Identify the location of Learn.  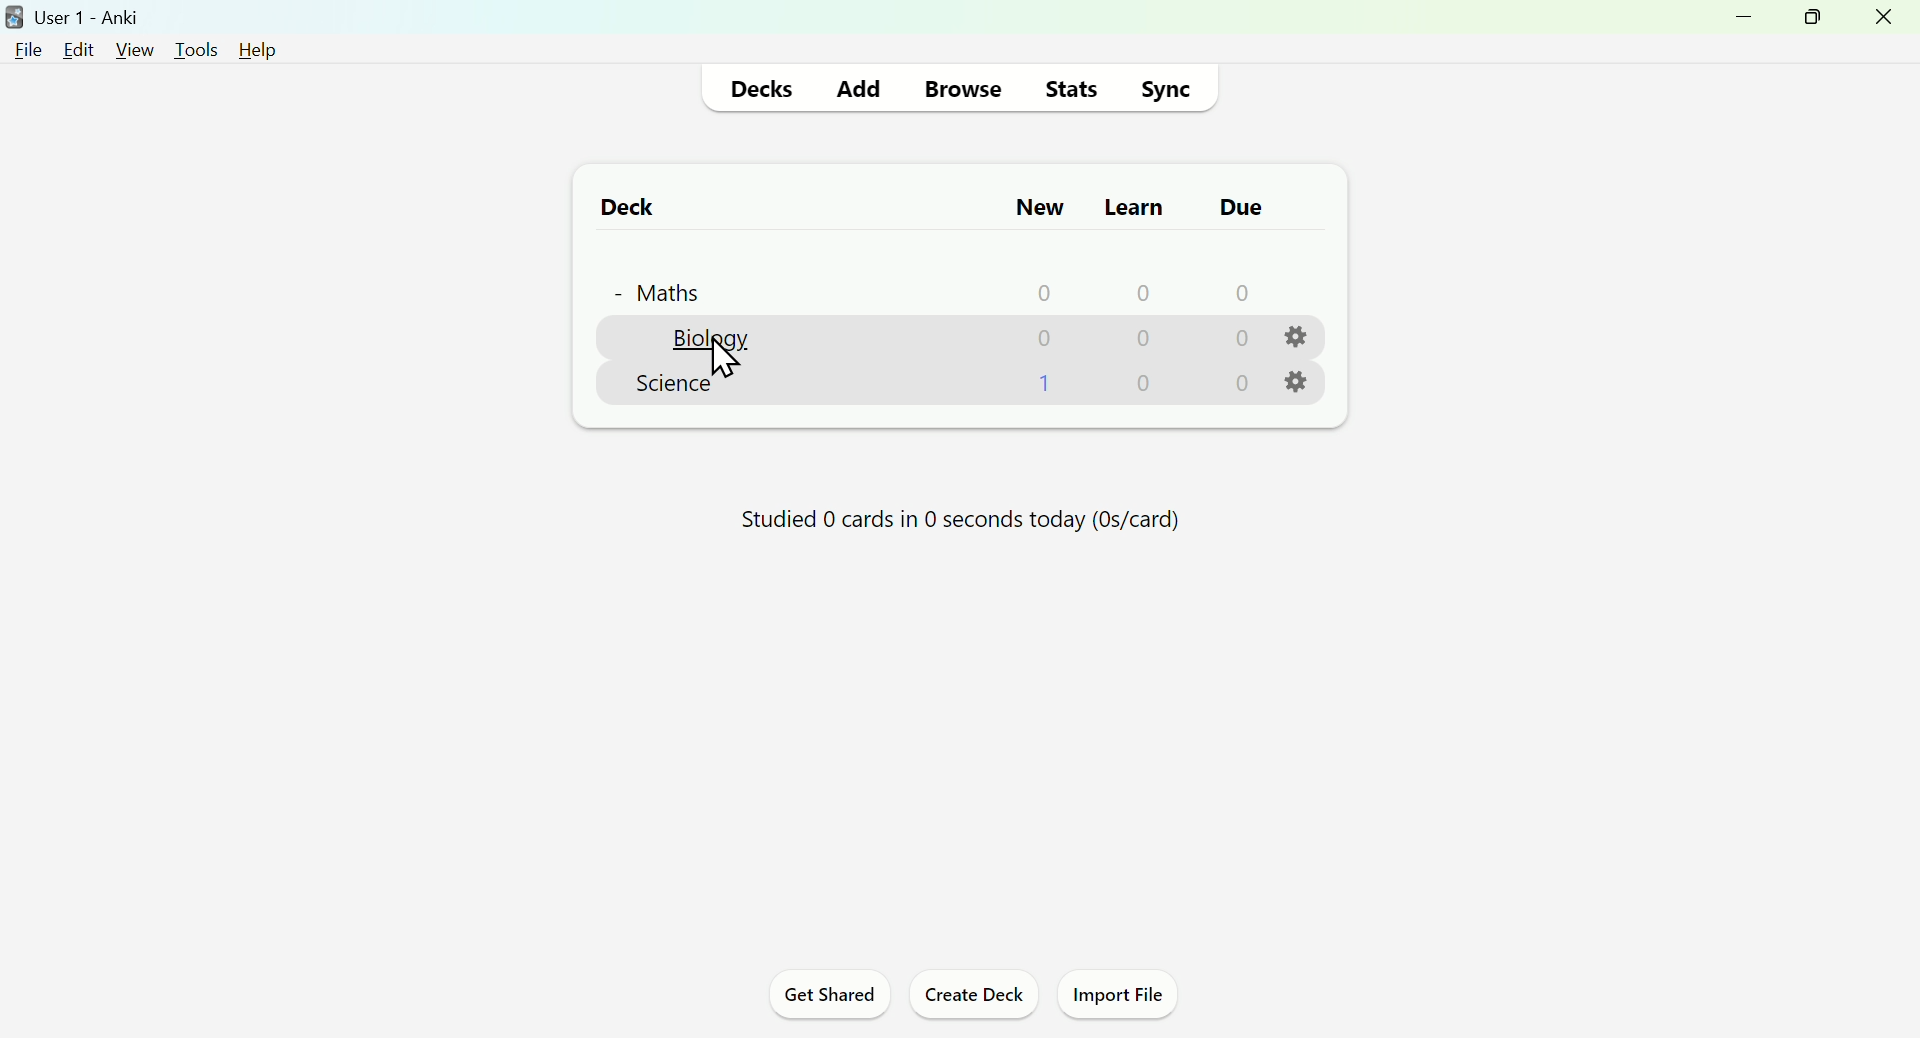
(1132, 202).